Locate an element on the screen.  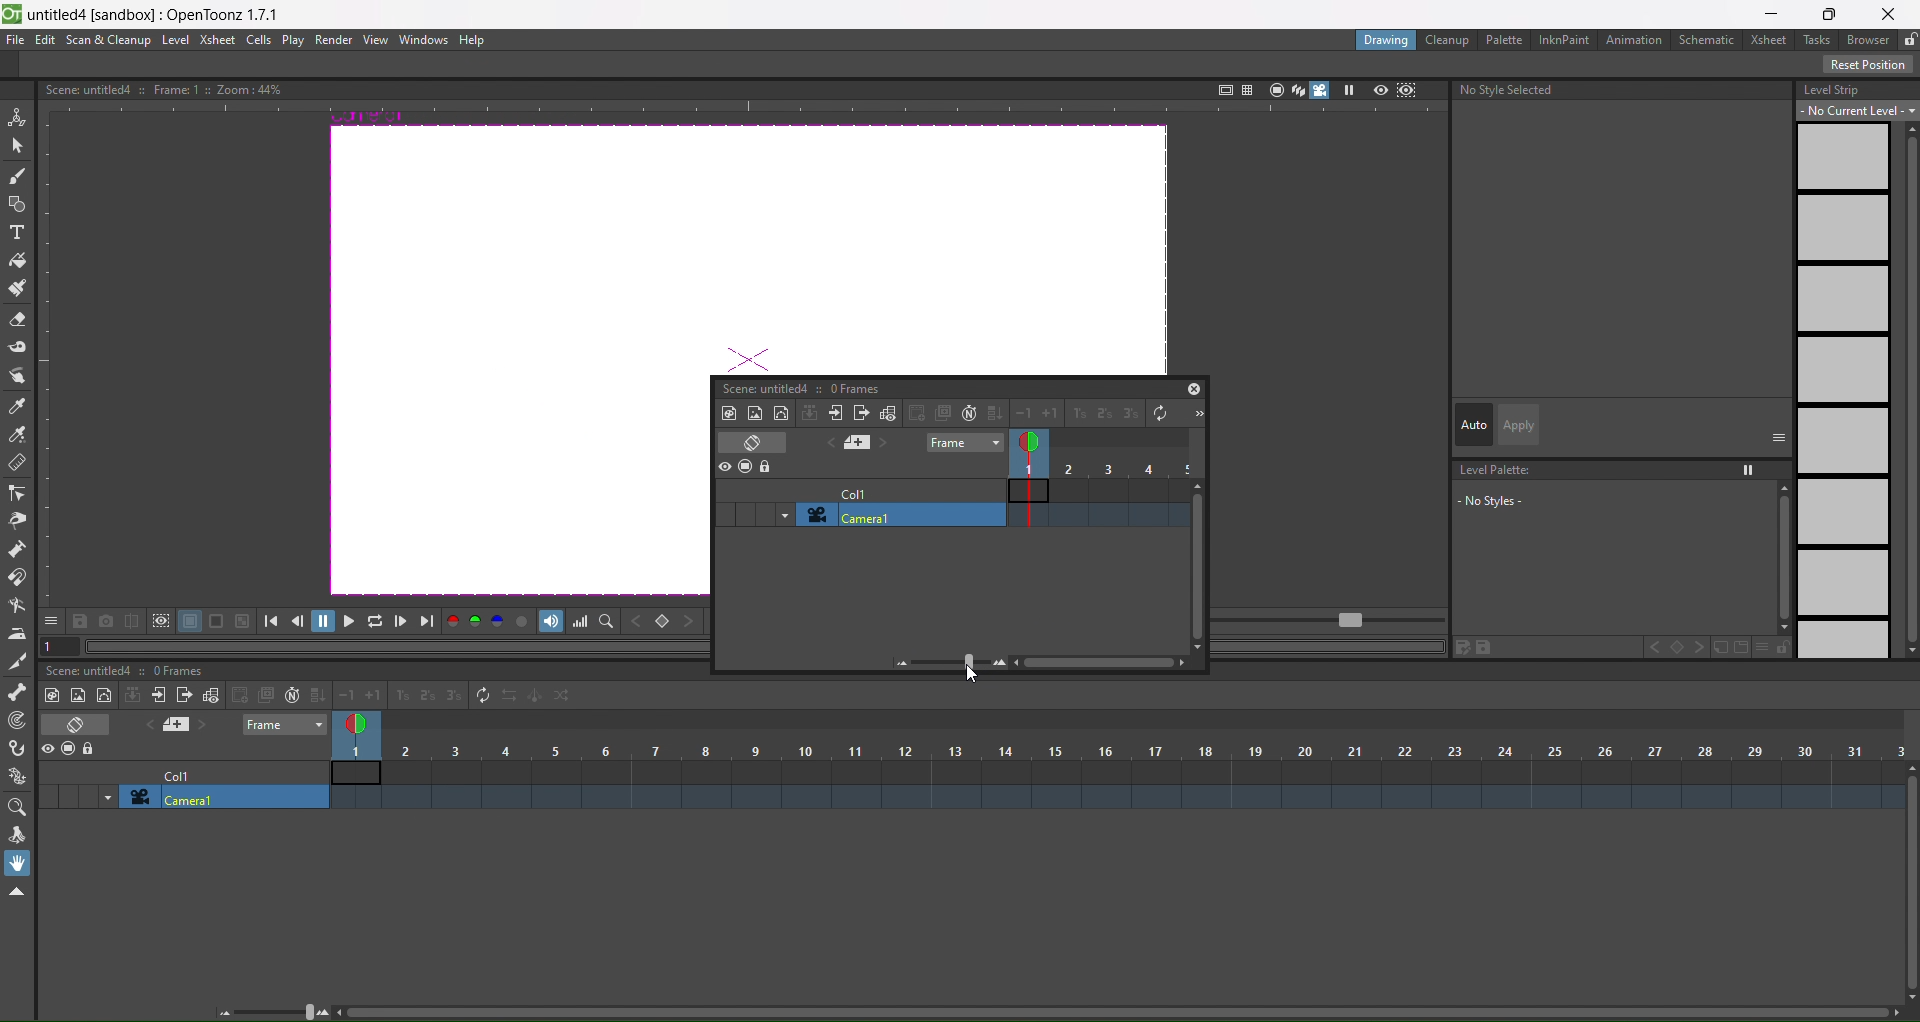
file is located at coordinates (16, 40).